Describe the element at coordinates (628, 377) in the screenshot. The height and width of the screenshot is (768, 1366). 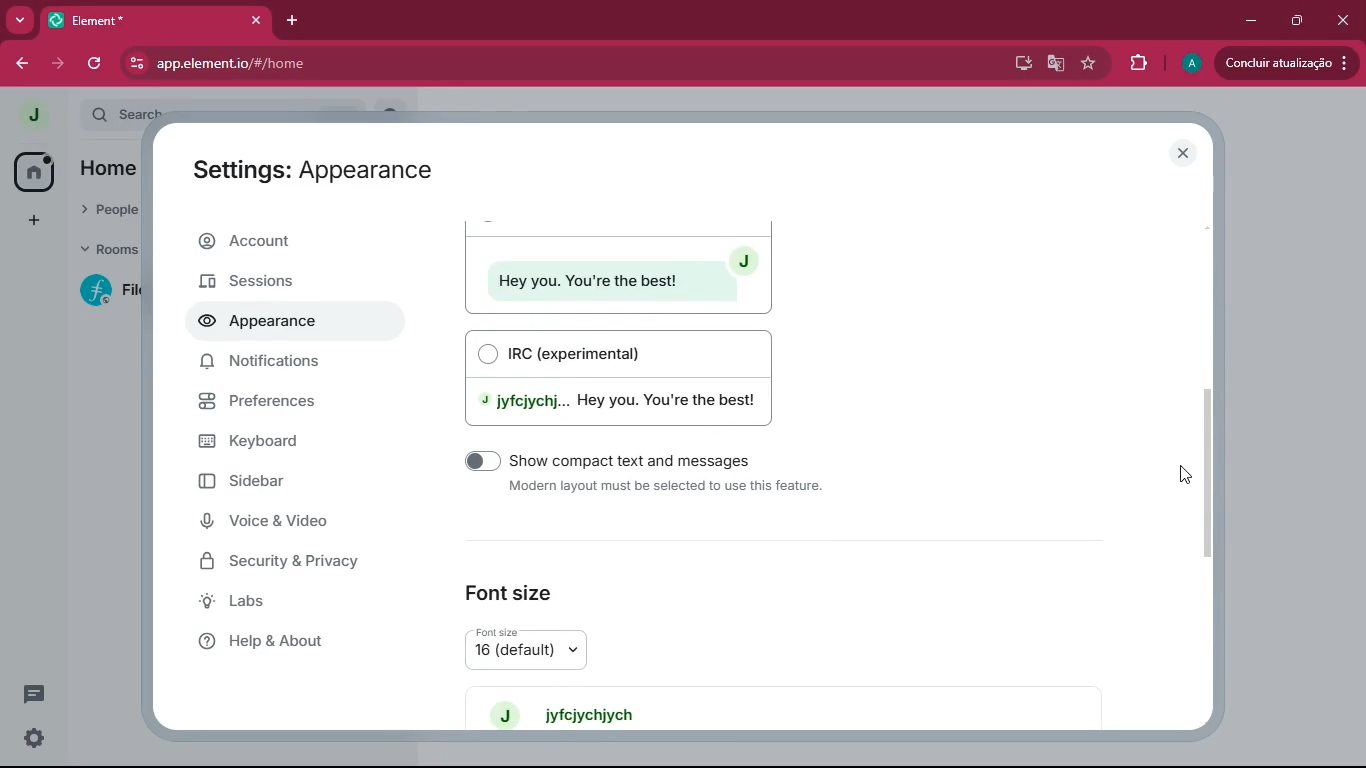
I see `irc ` at that location.